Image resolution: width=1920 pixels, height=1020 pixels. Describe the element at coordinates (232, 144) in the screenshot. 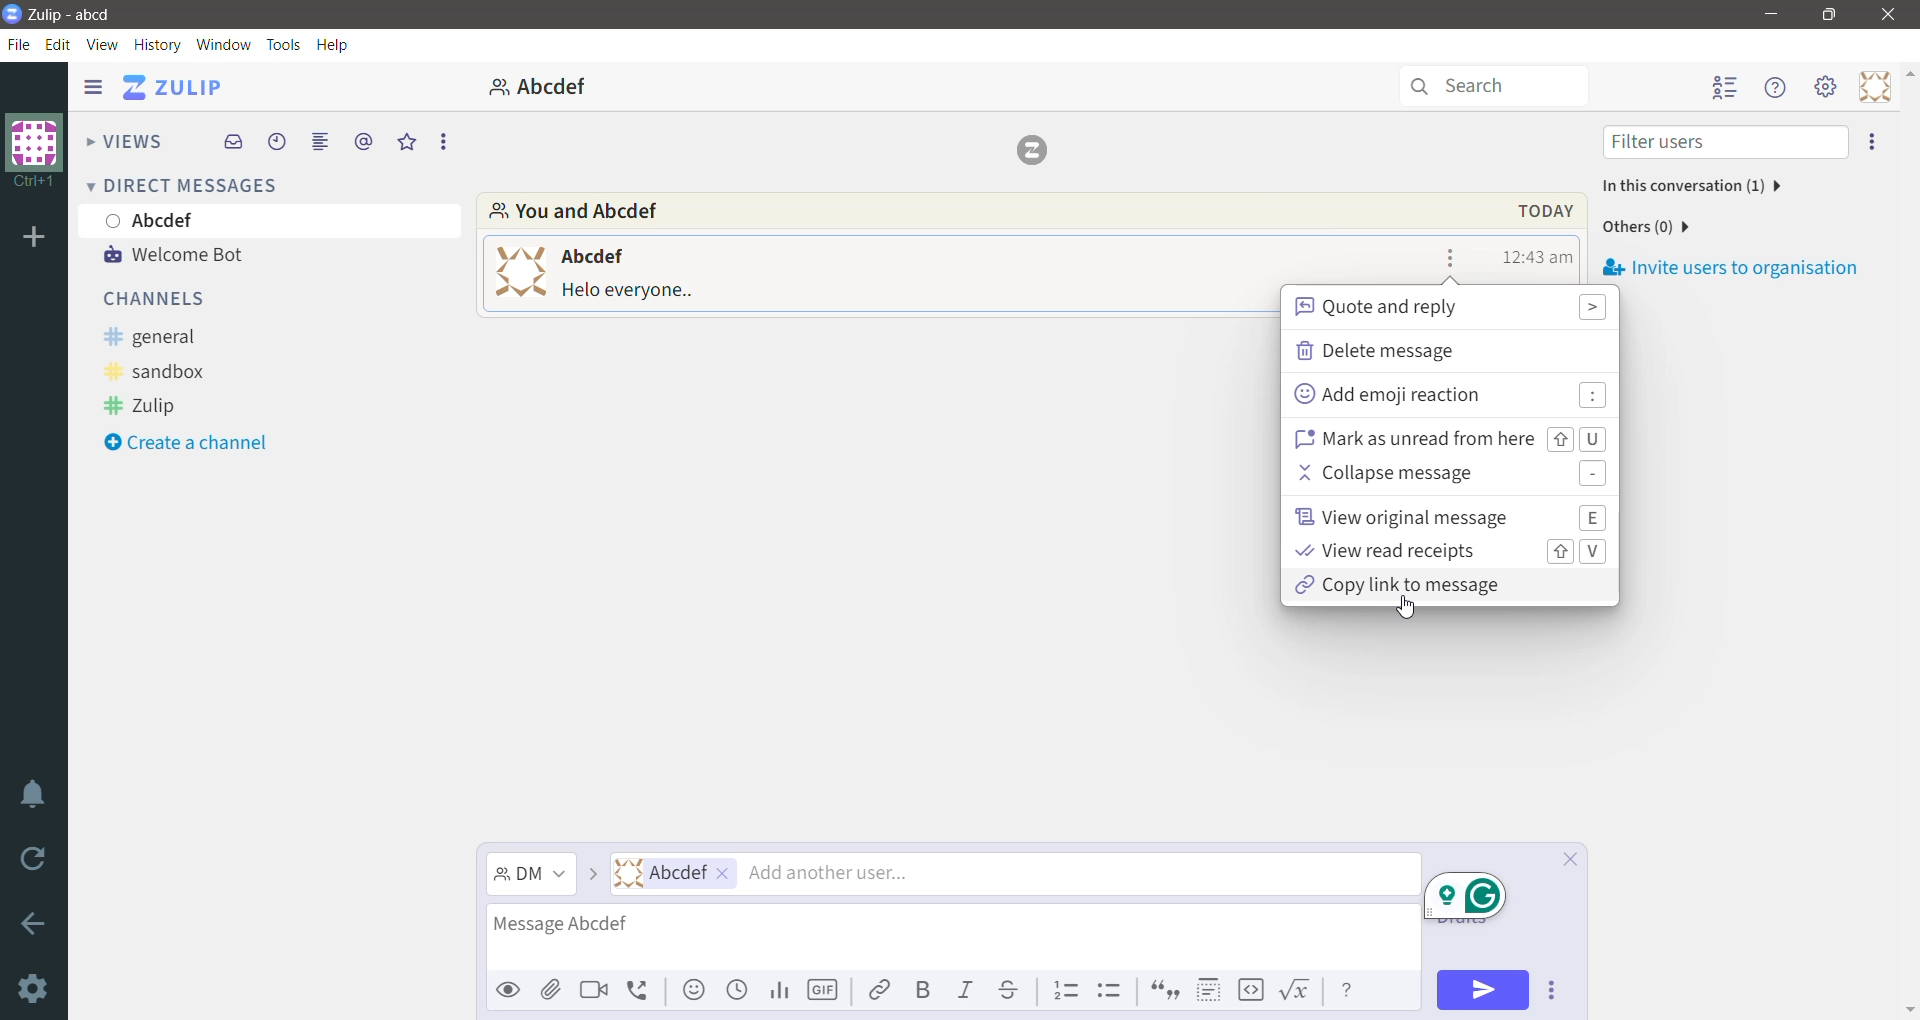

I see `Inbox` at that location.